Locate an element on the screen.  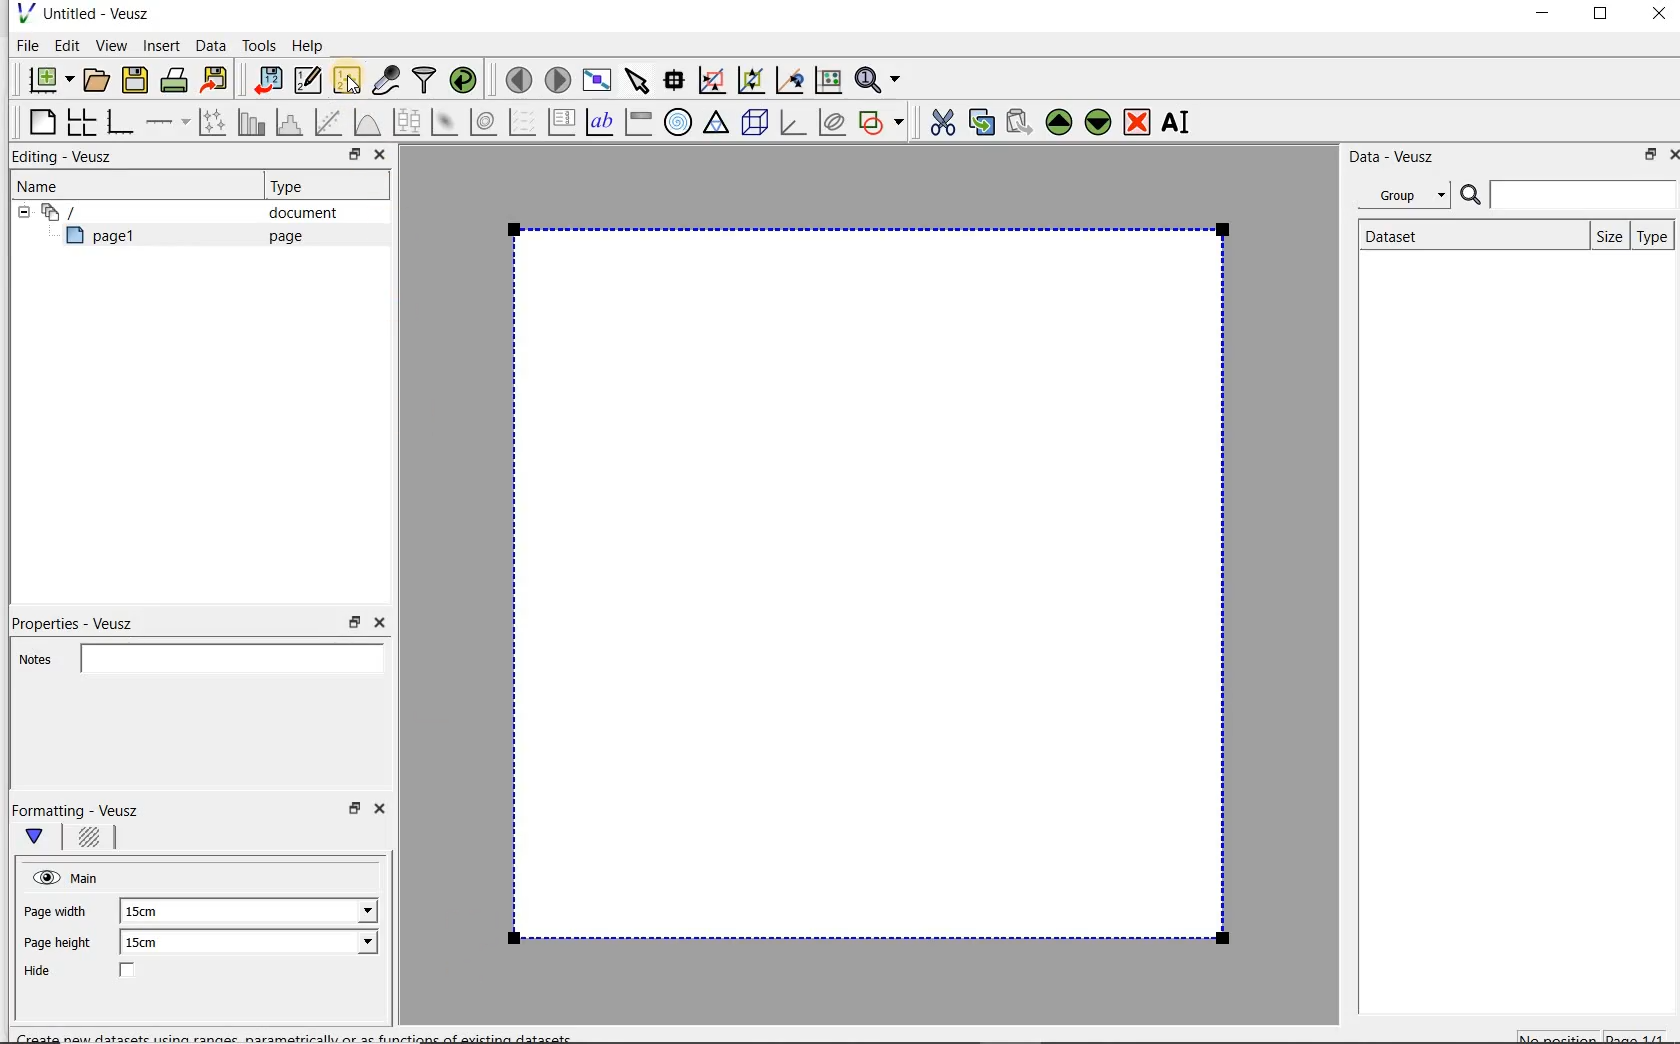
click or draw a rectangle to zoom graph axes is located at coordinates (716, 81).